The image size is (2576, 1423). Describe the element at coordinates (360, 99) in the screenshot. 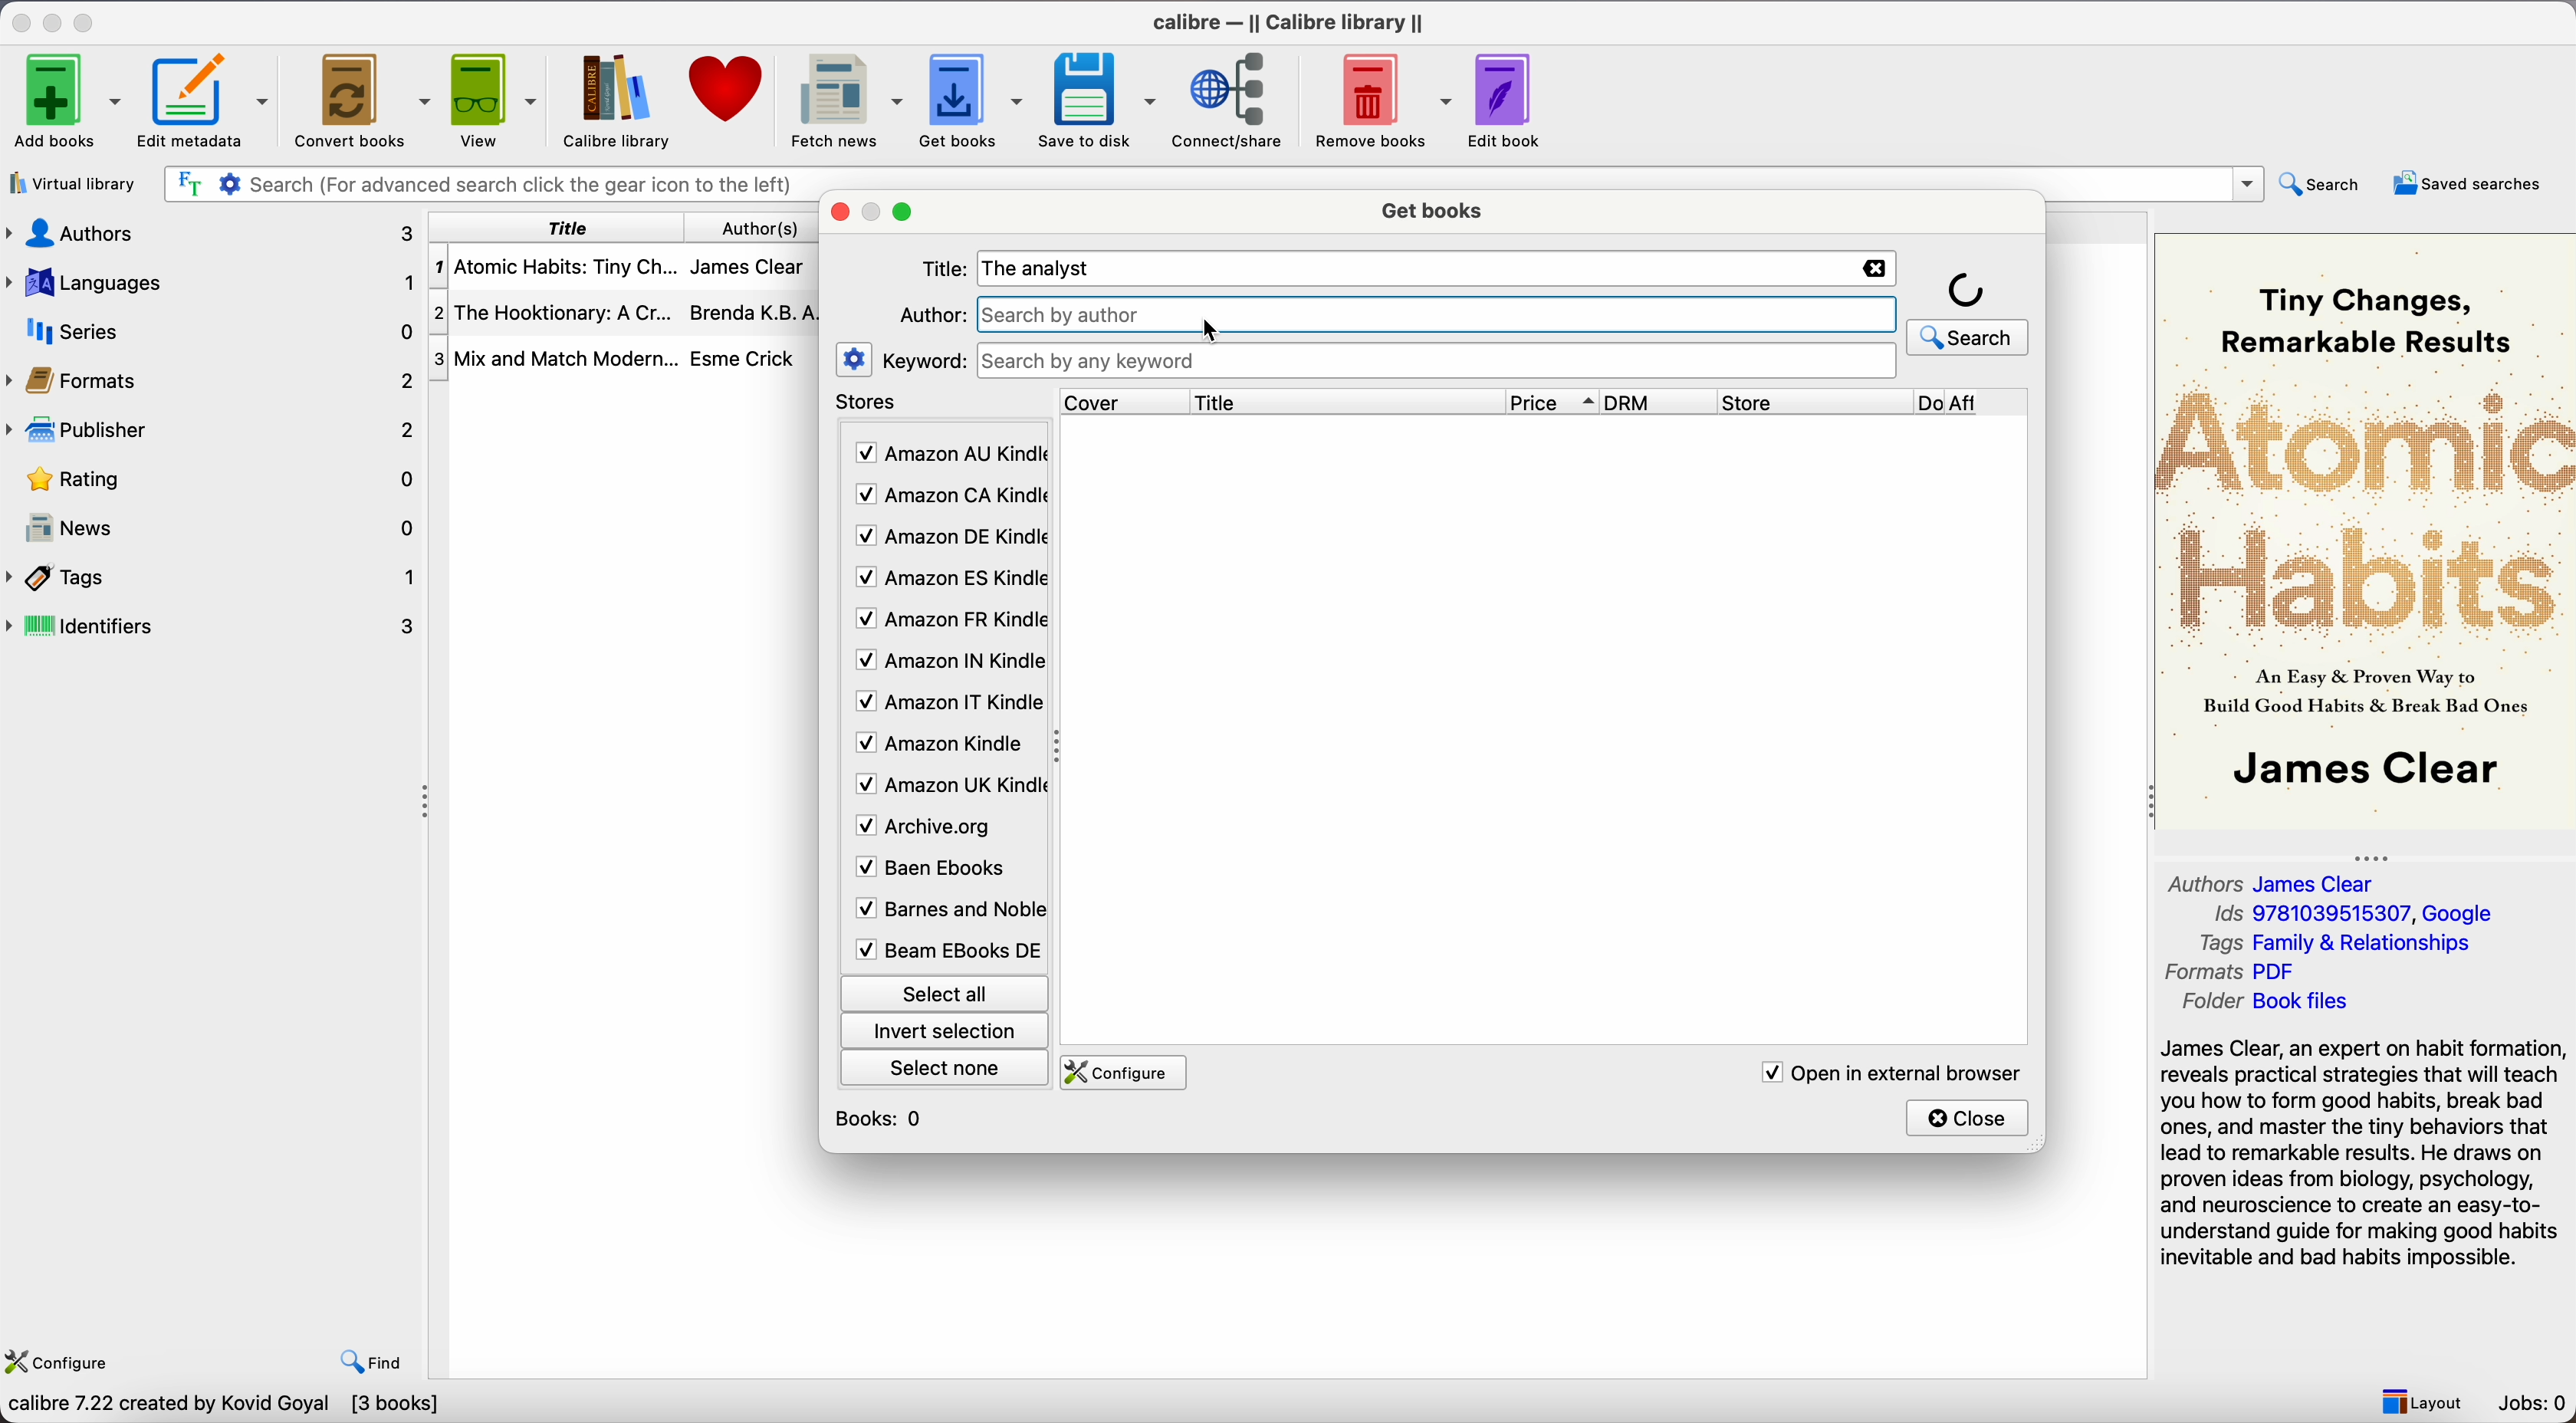

I see `convert books` at that location.